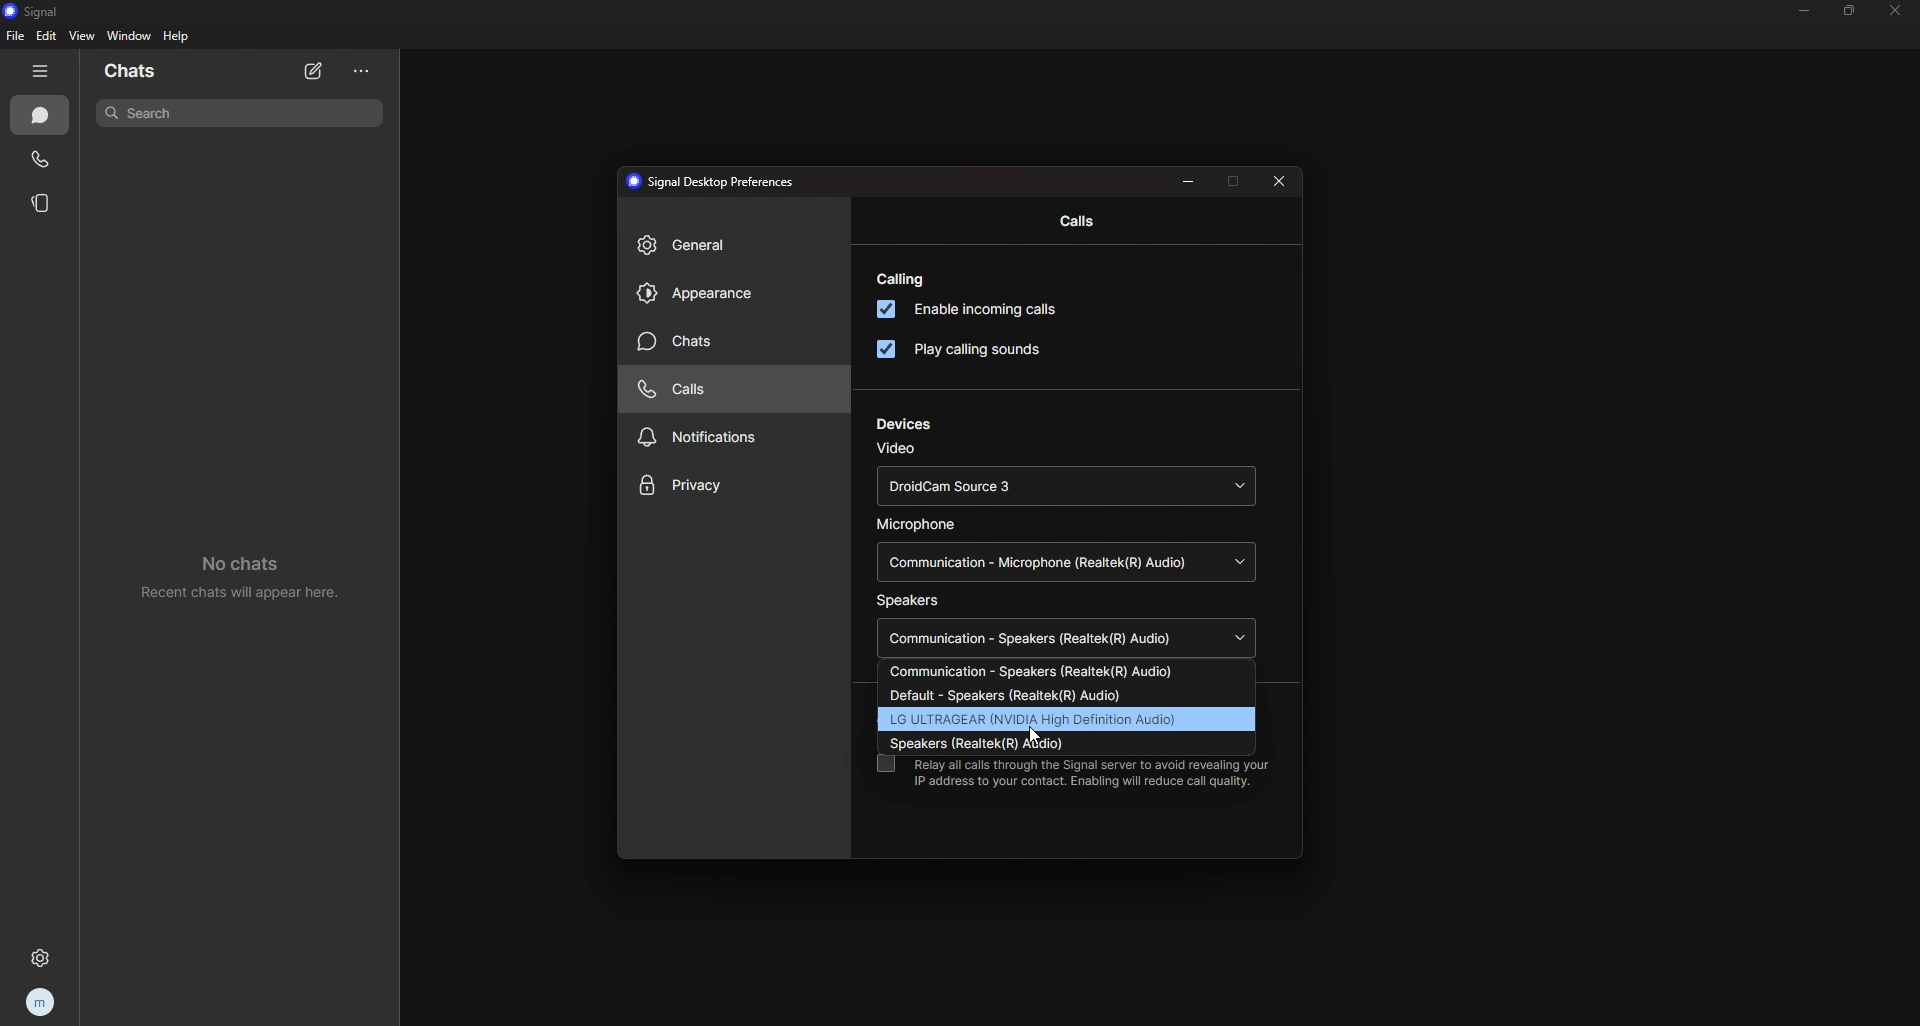 This screenshot has height=1026, width=1920. What do you see at coordinates (42, 160) in the screenshot?
I see `calls` at bounding box center [42, 160].